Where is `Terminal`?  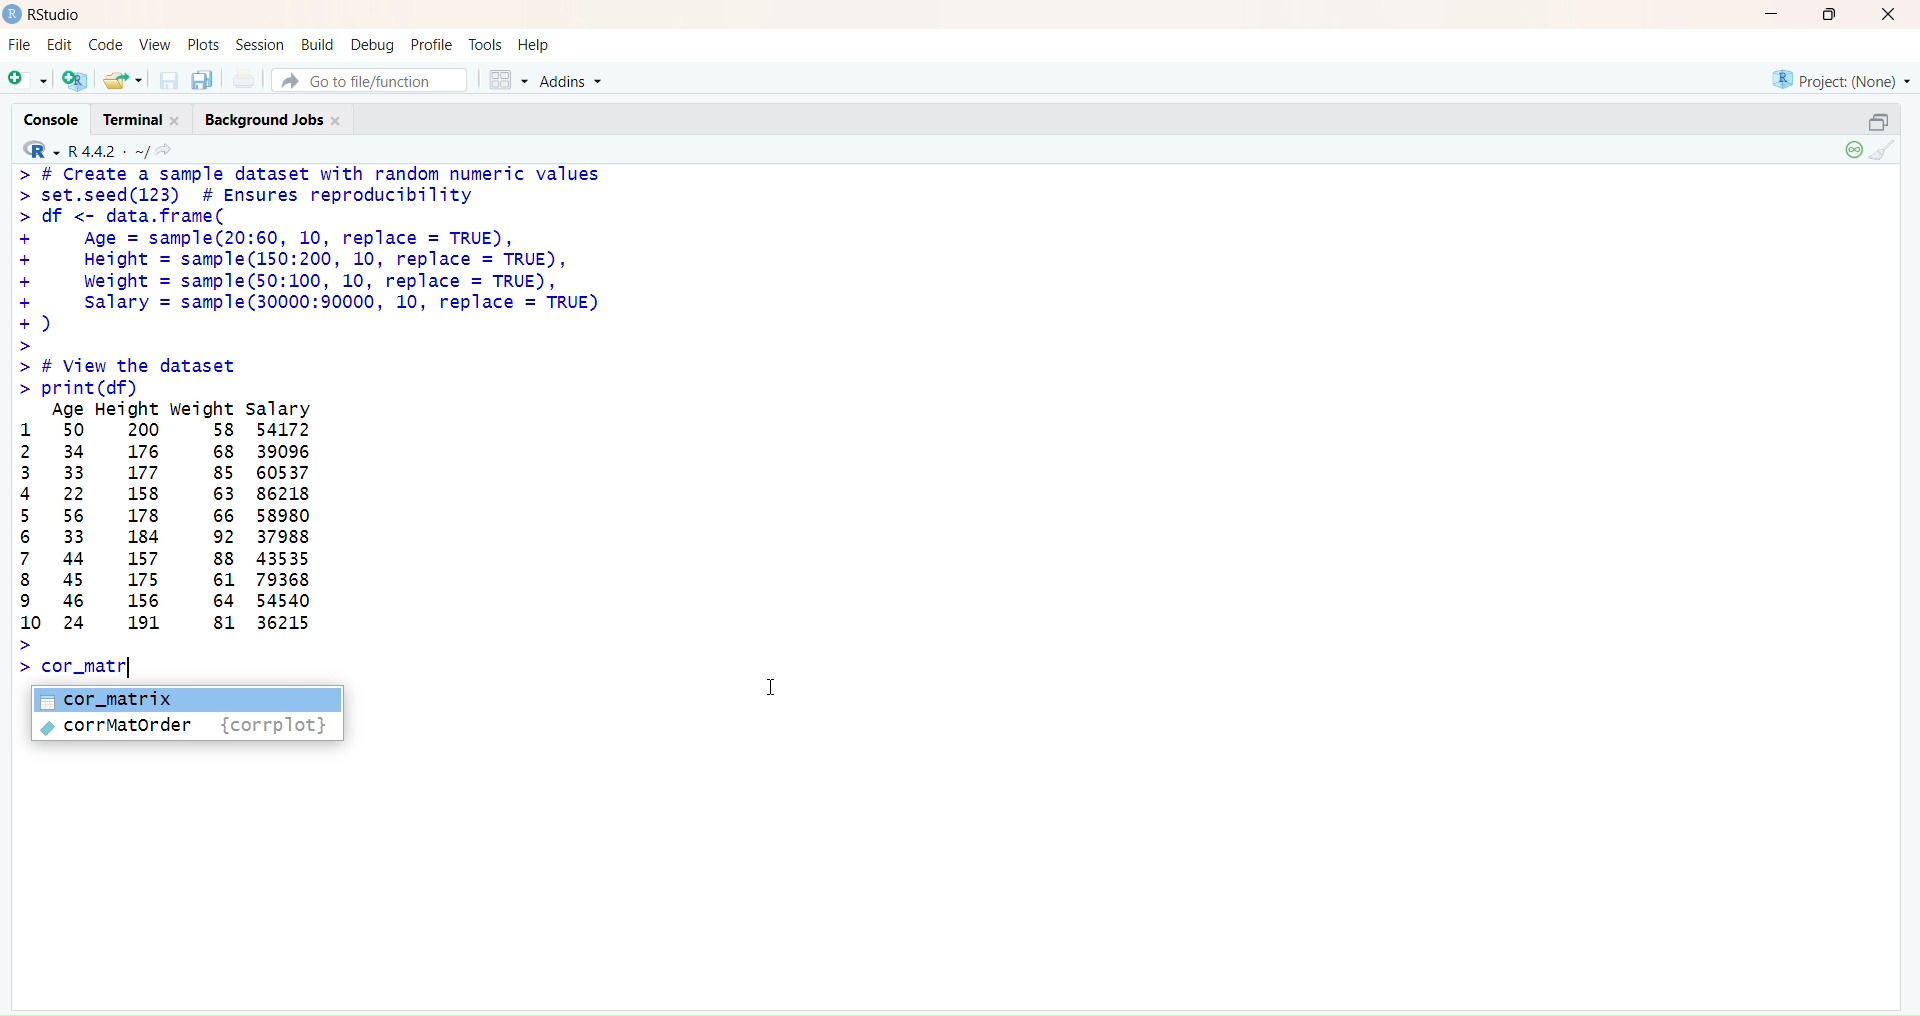 Terminal is located at coordinates (148, 120).